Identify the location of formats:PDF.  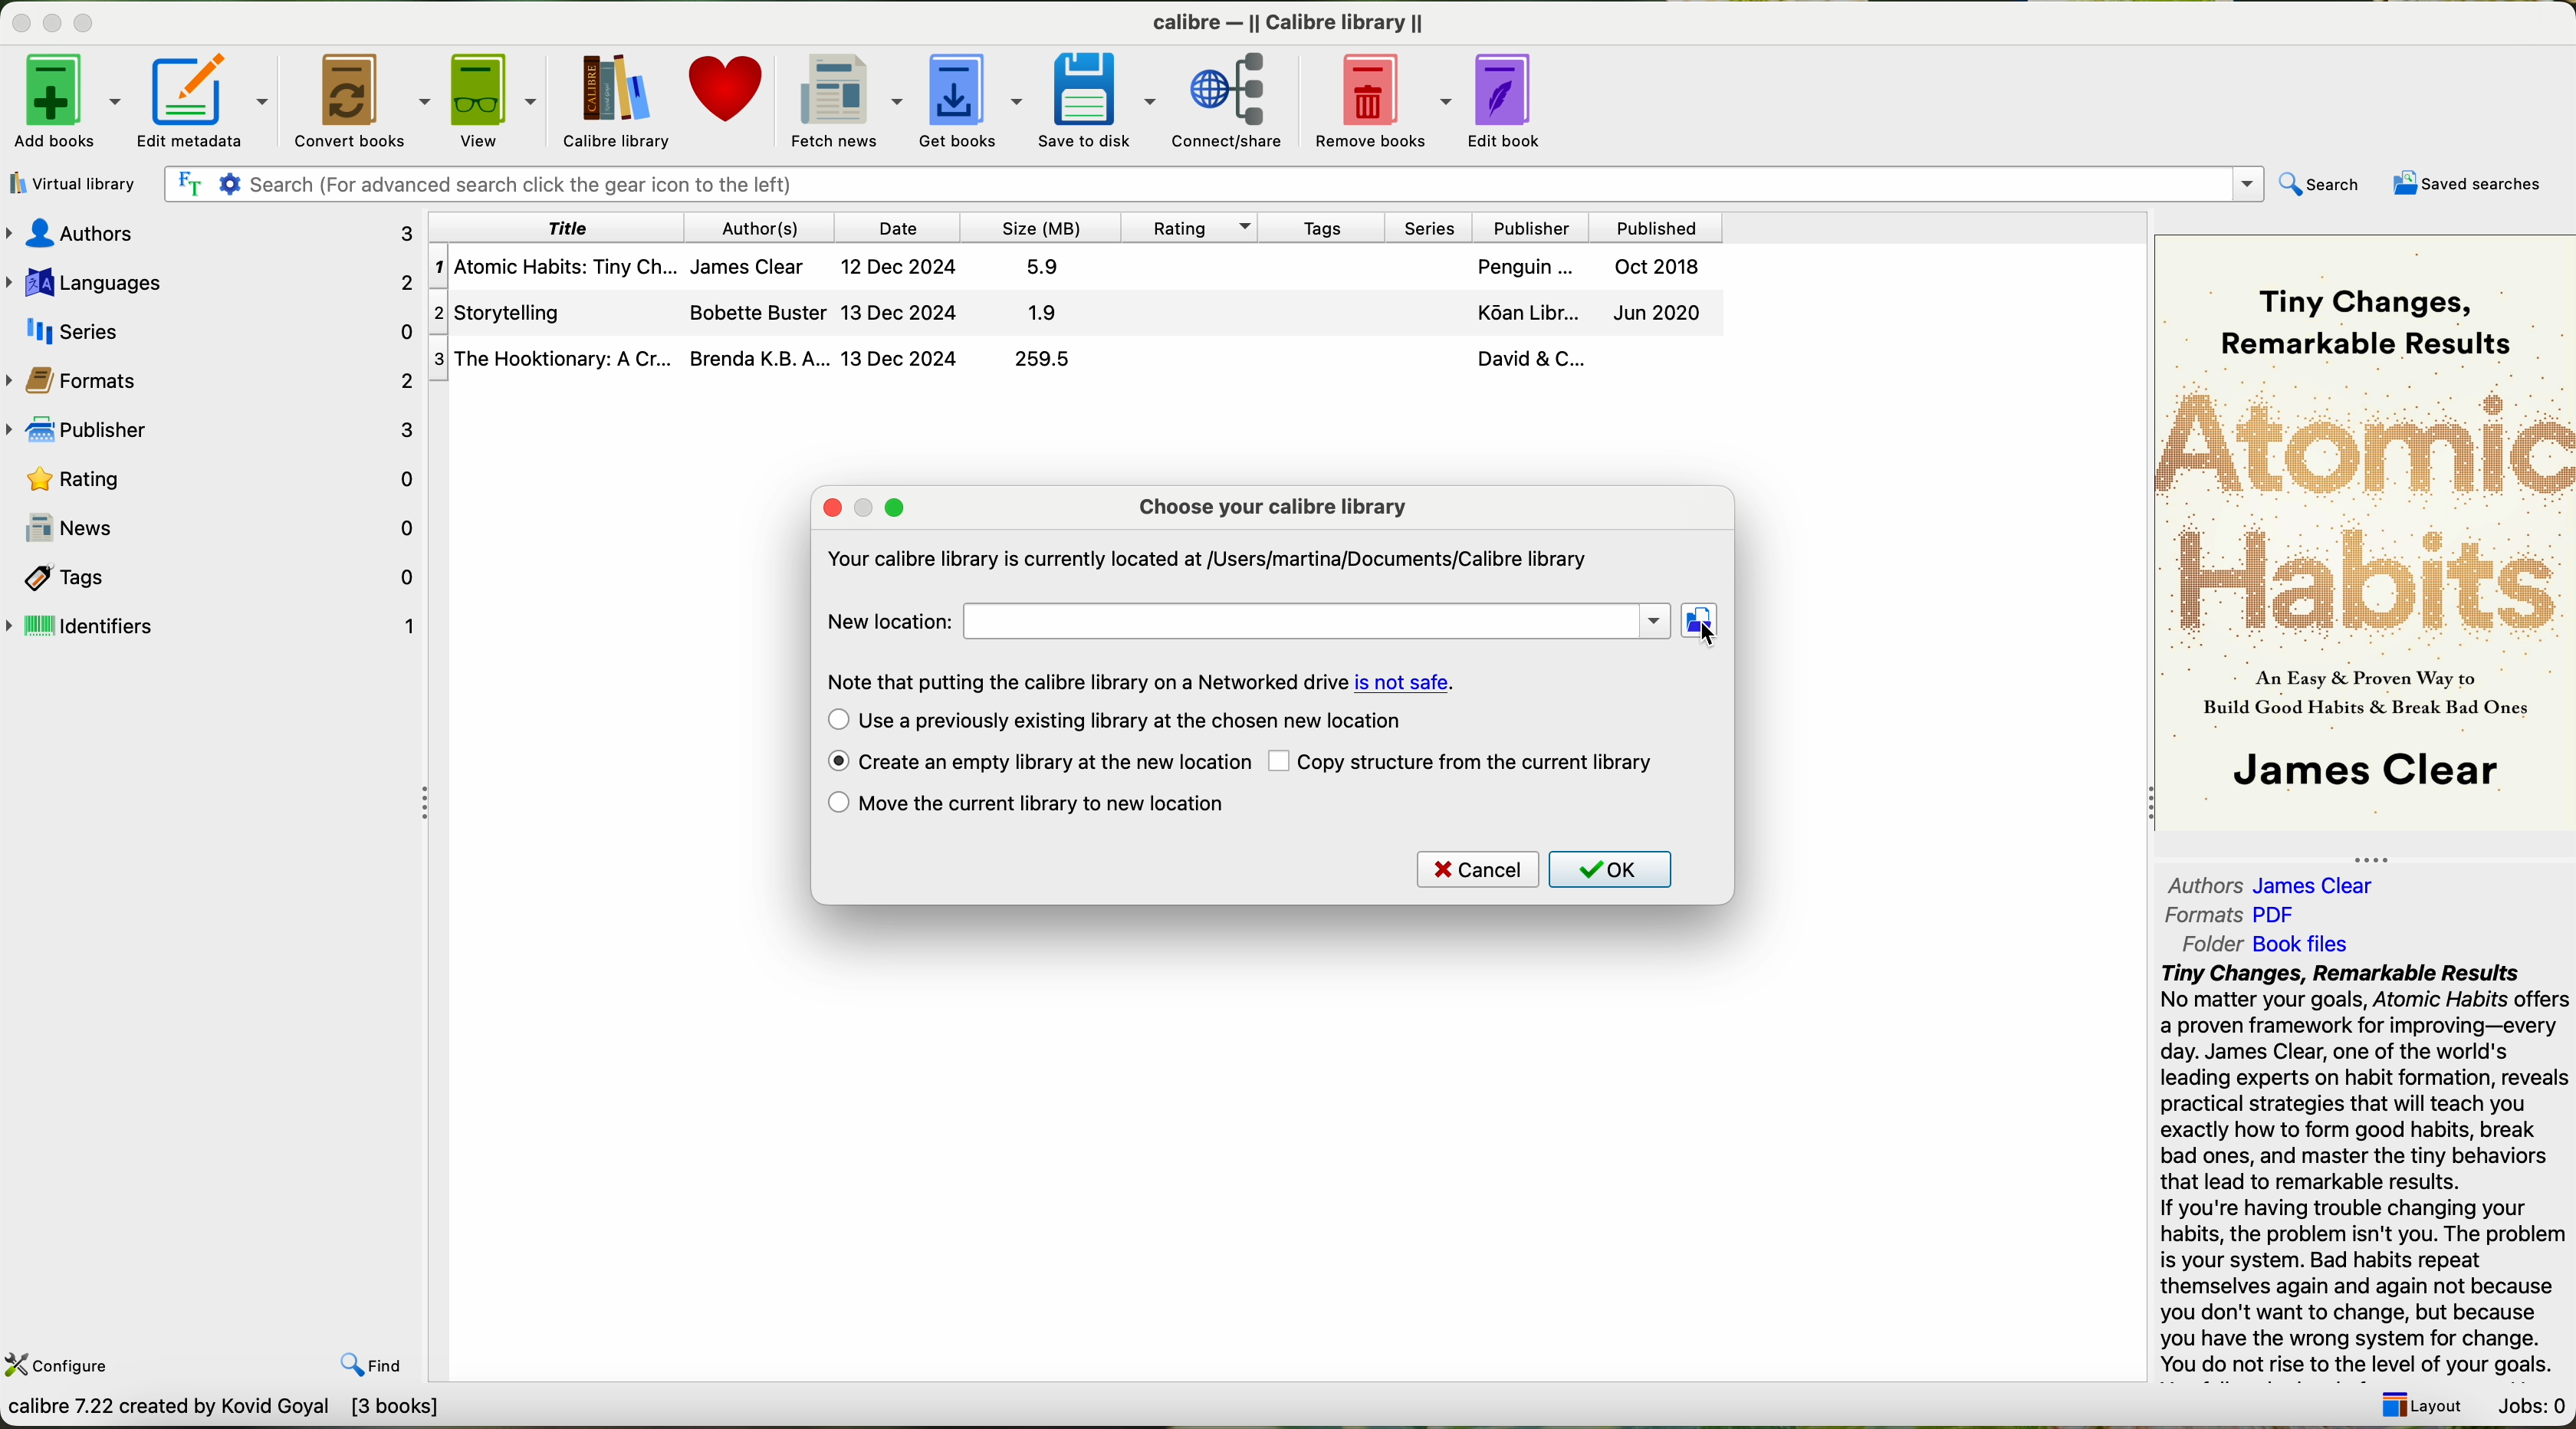
(2238, 915).